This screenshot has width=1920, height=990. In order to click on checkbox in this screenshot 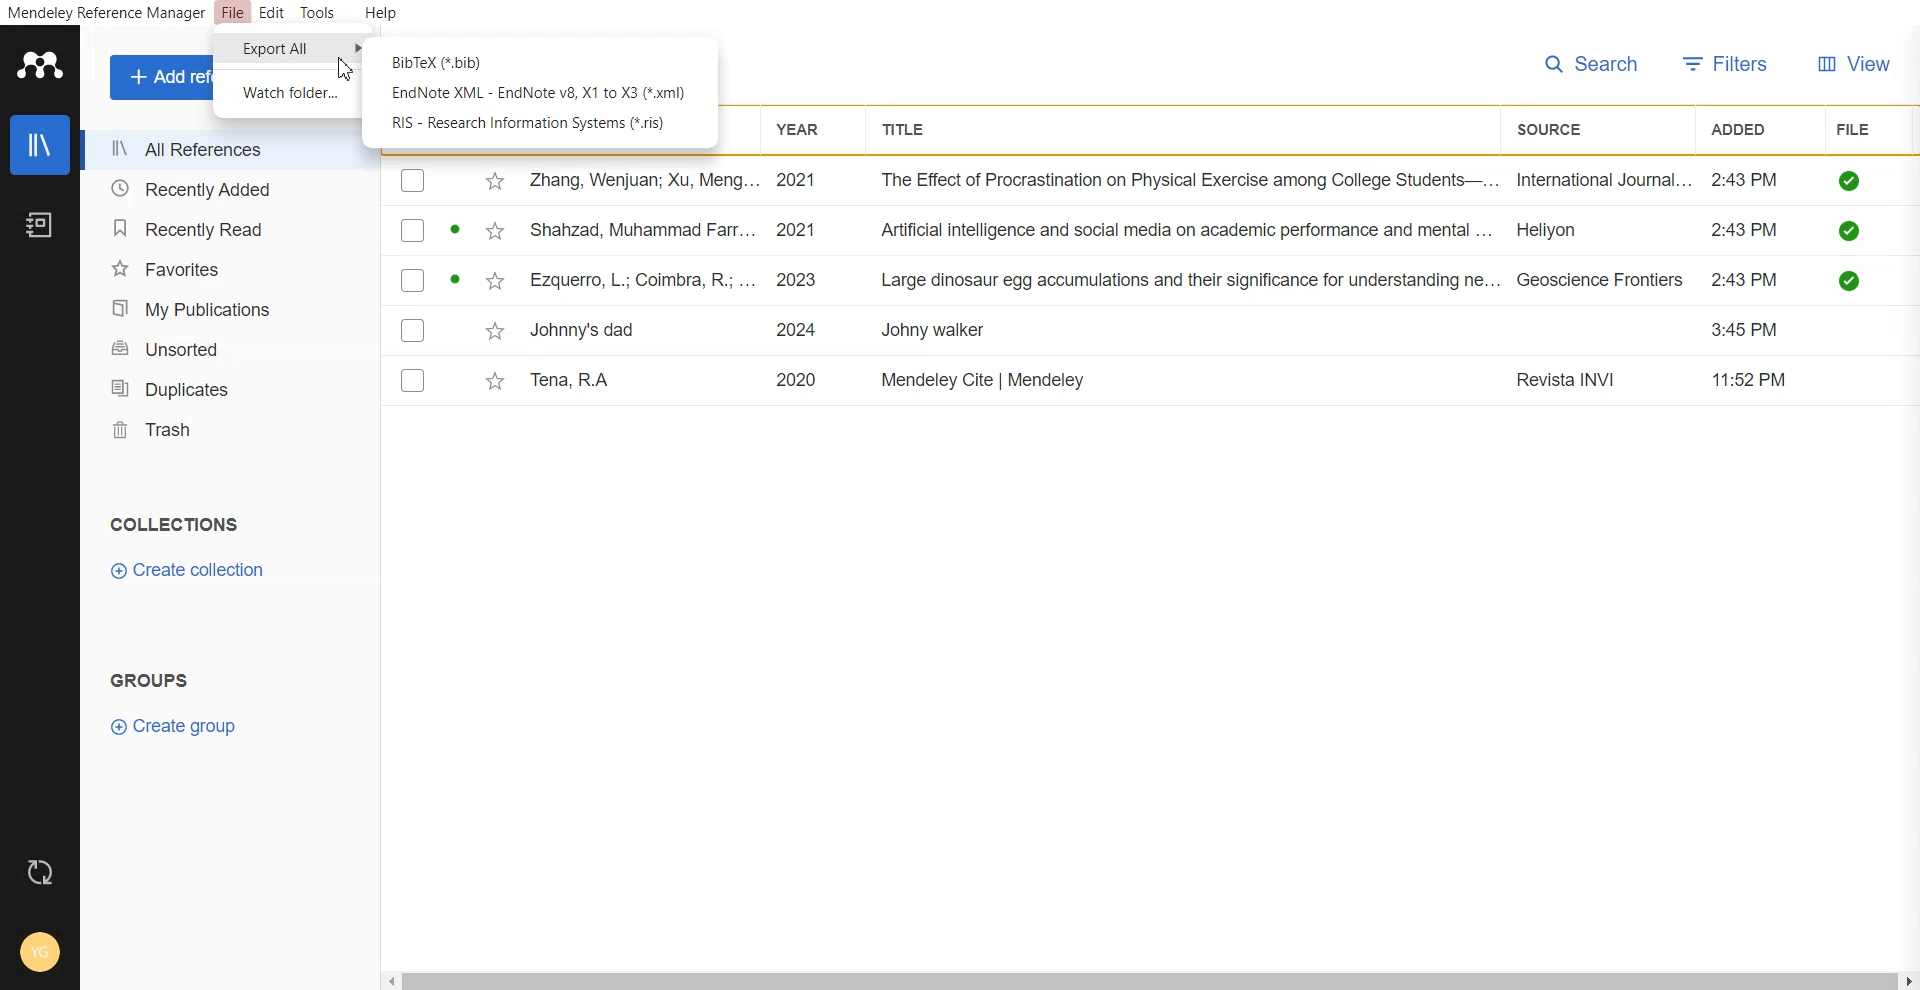, I will do `click(414, 181)`.